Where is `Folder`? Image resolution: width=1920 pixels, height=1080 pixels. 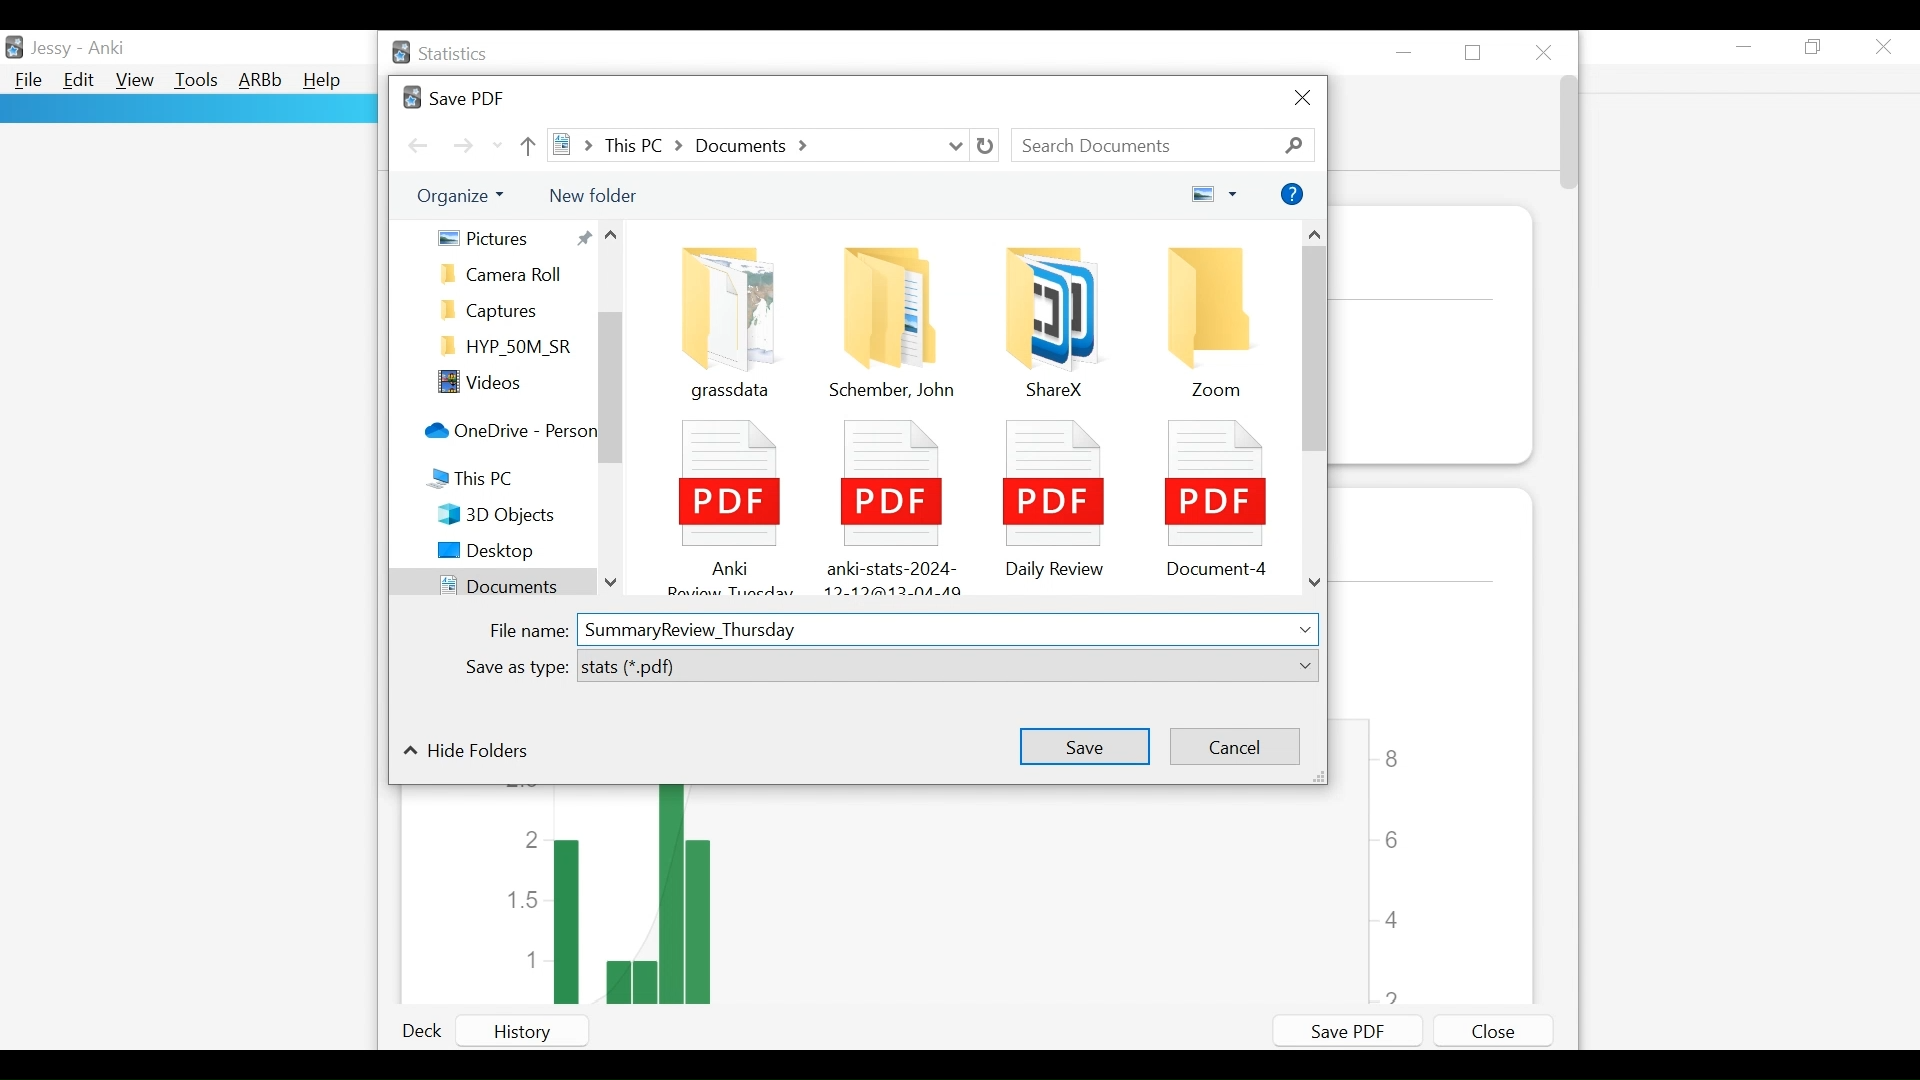 Folder is located at coordinates (508, 310).